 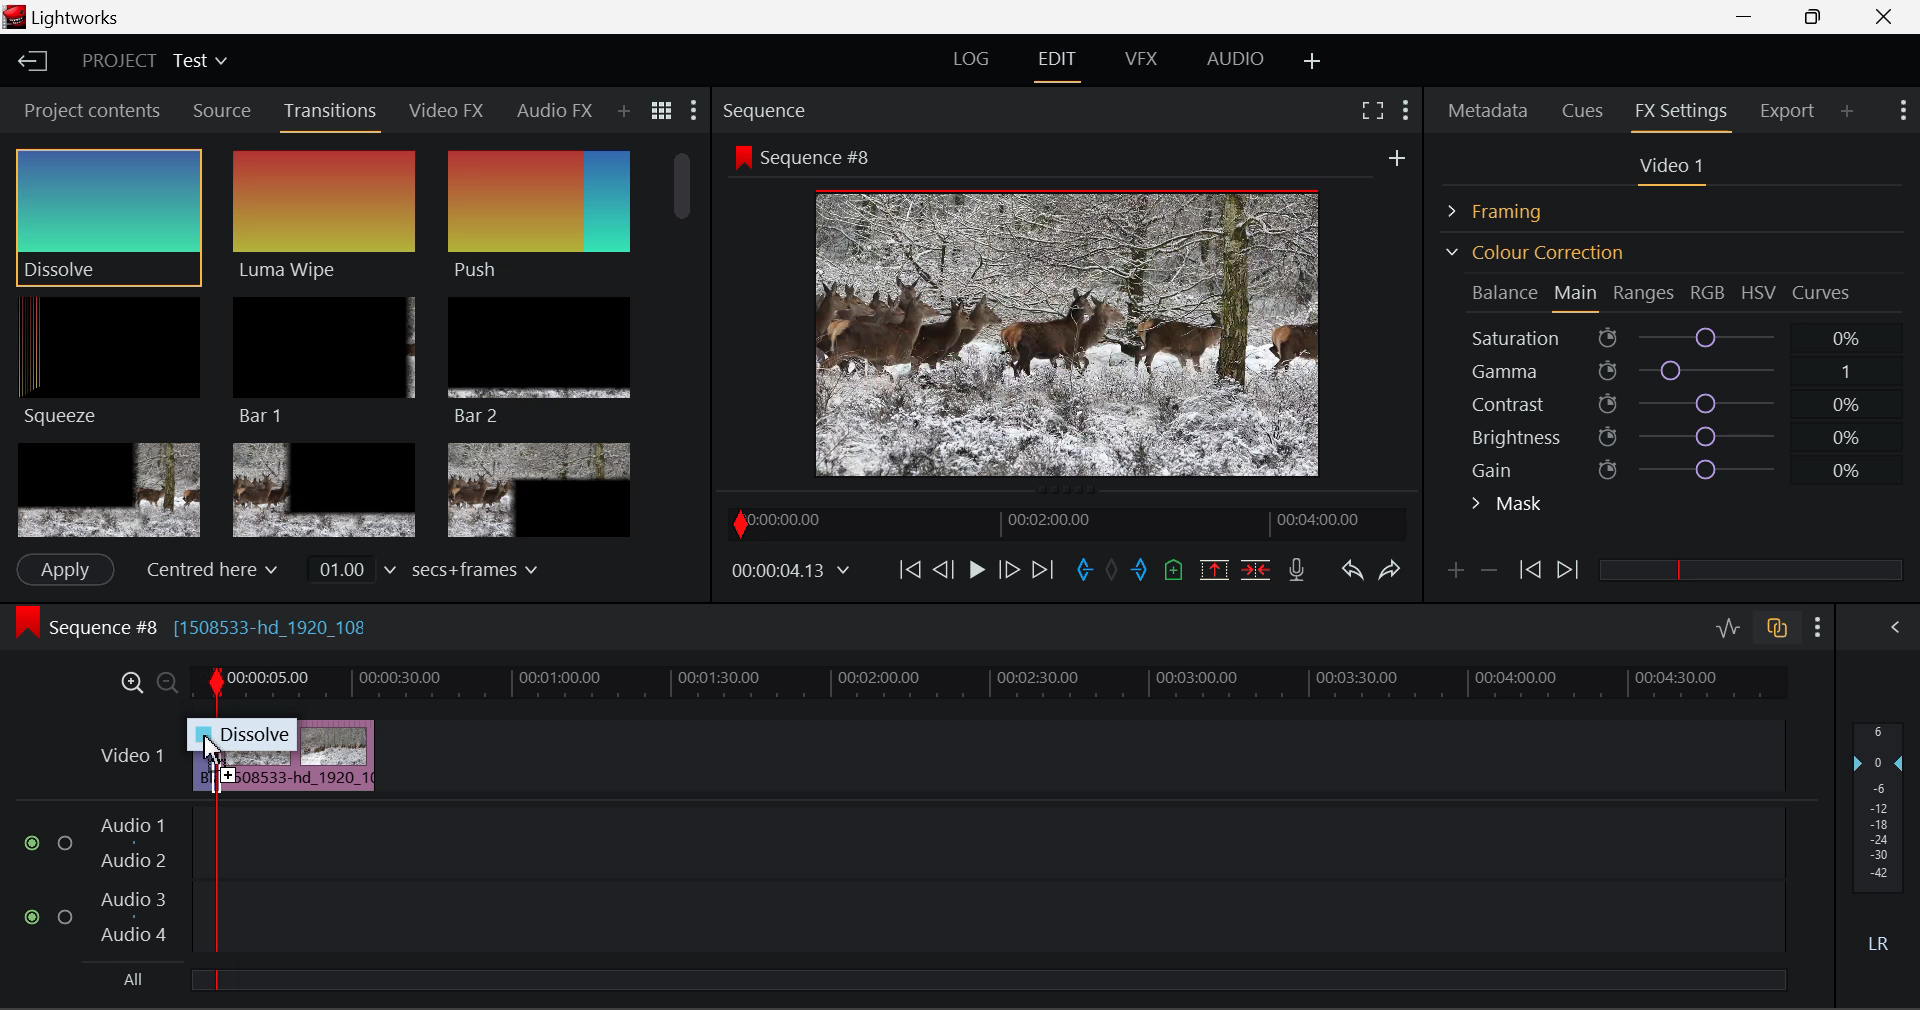 I want to click on Restore Down, so click(x=1751, y=17).